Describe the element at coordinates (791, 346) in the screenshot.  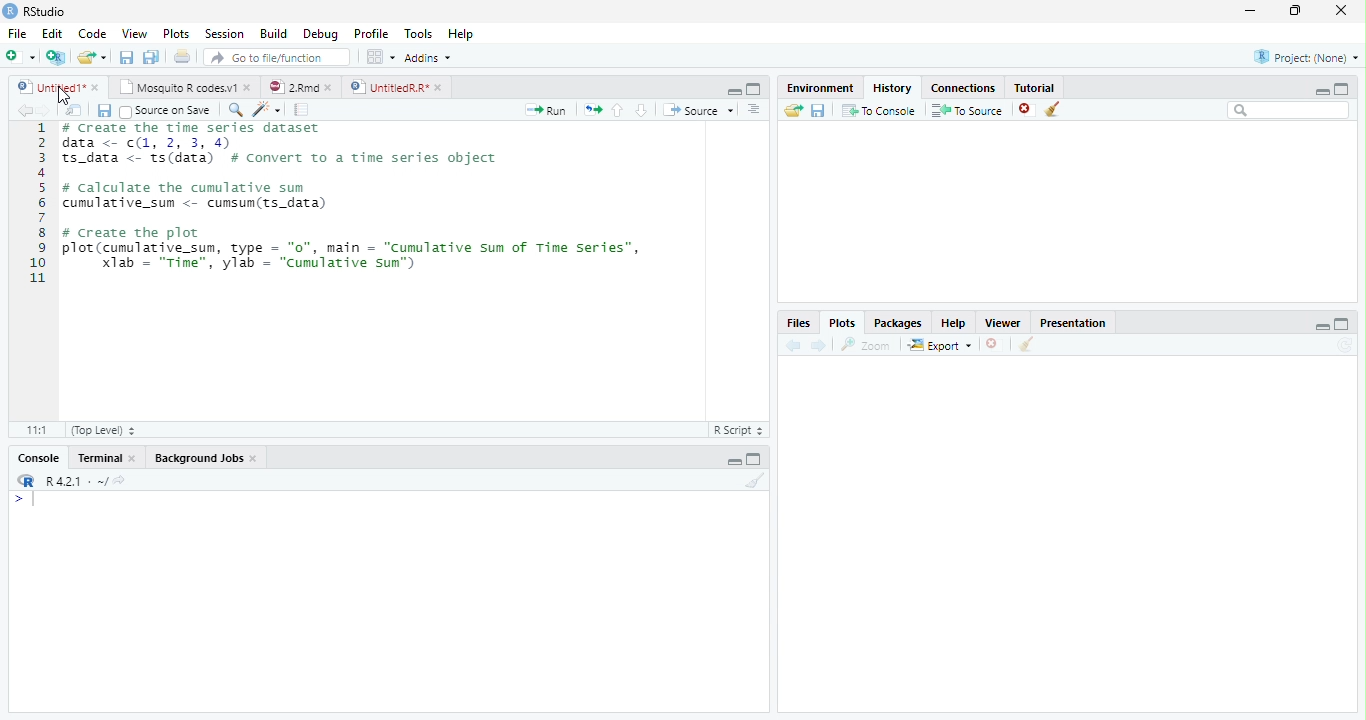
I see `Back` at that location.